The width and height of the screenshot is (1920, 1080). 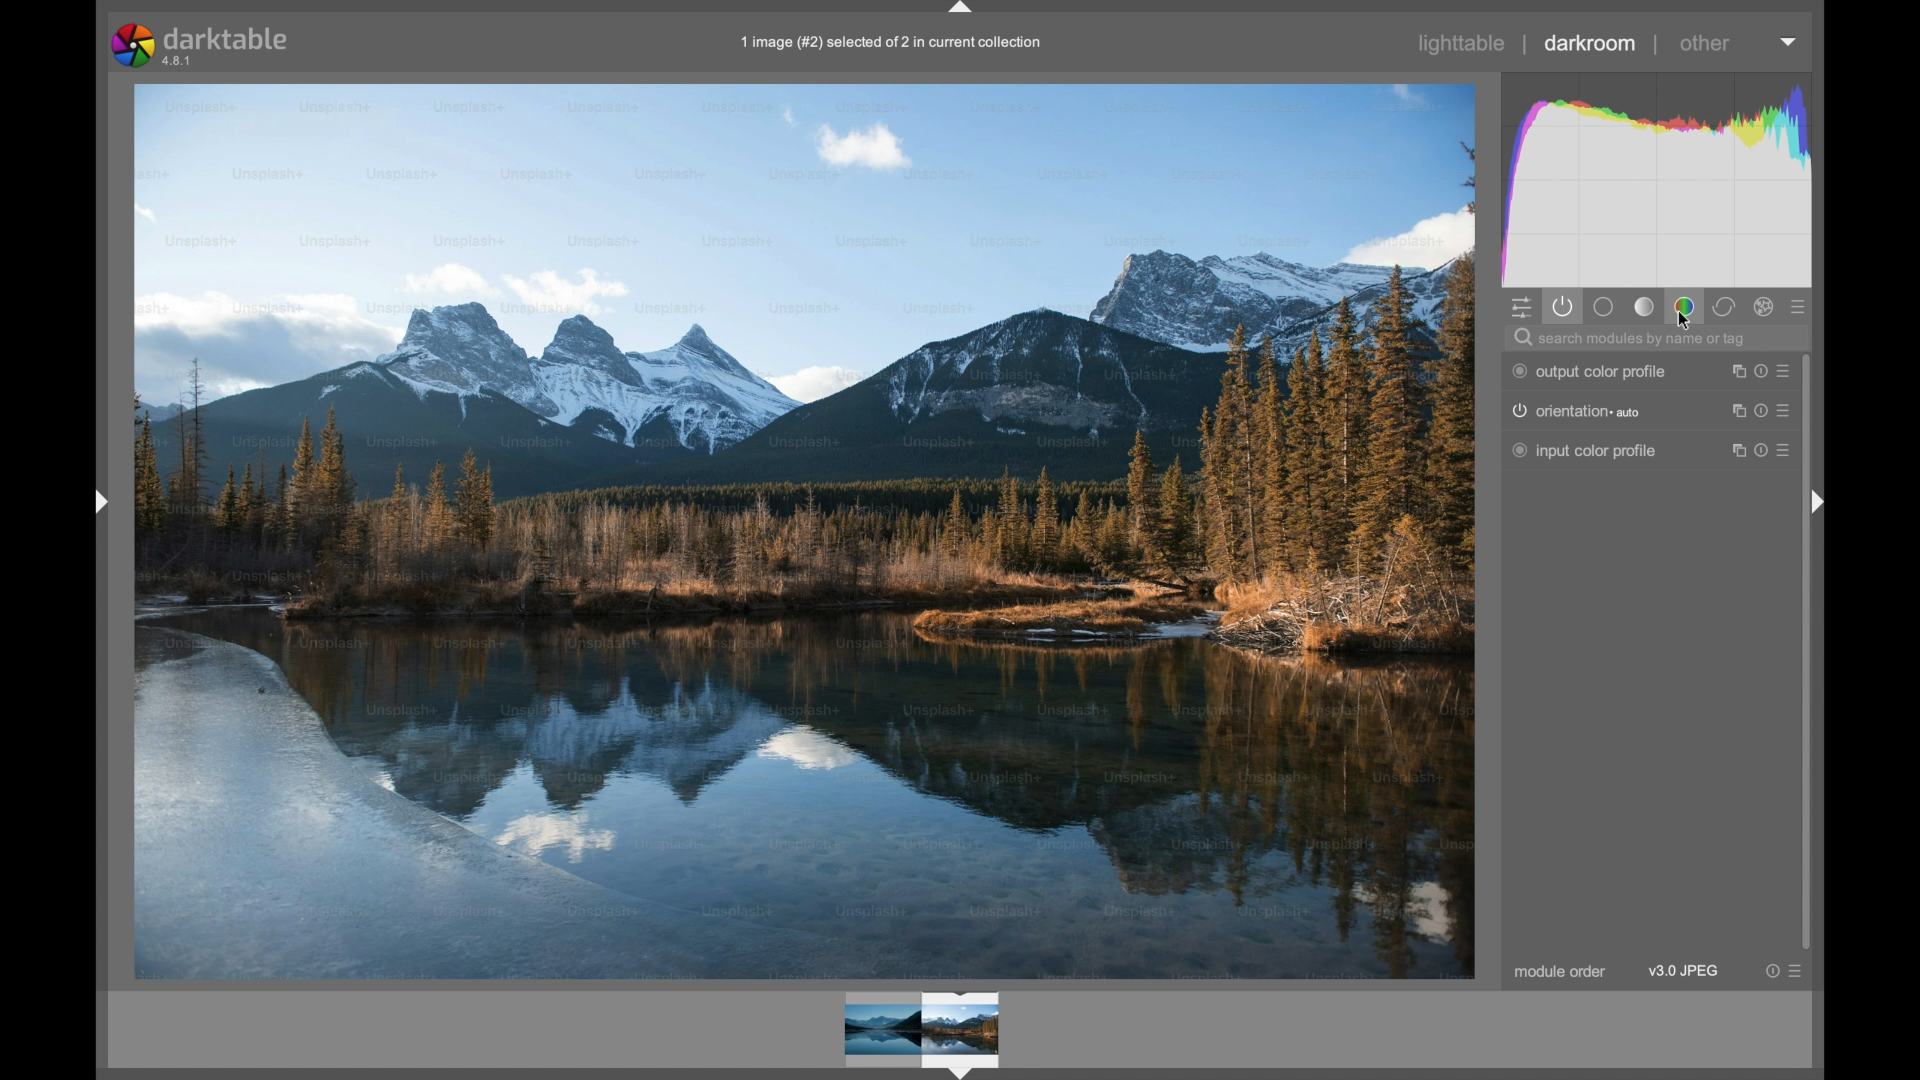 What do you see at coordinates (1643, 339) in the screenshot?
I see `search for modules by name or tag` at bounding box center [1643, 339].